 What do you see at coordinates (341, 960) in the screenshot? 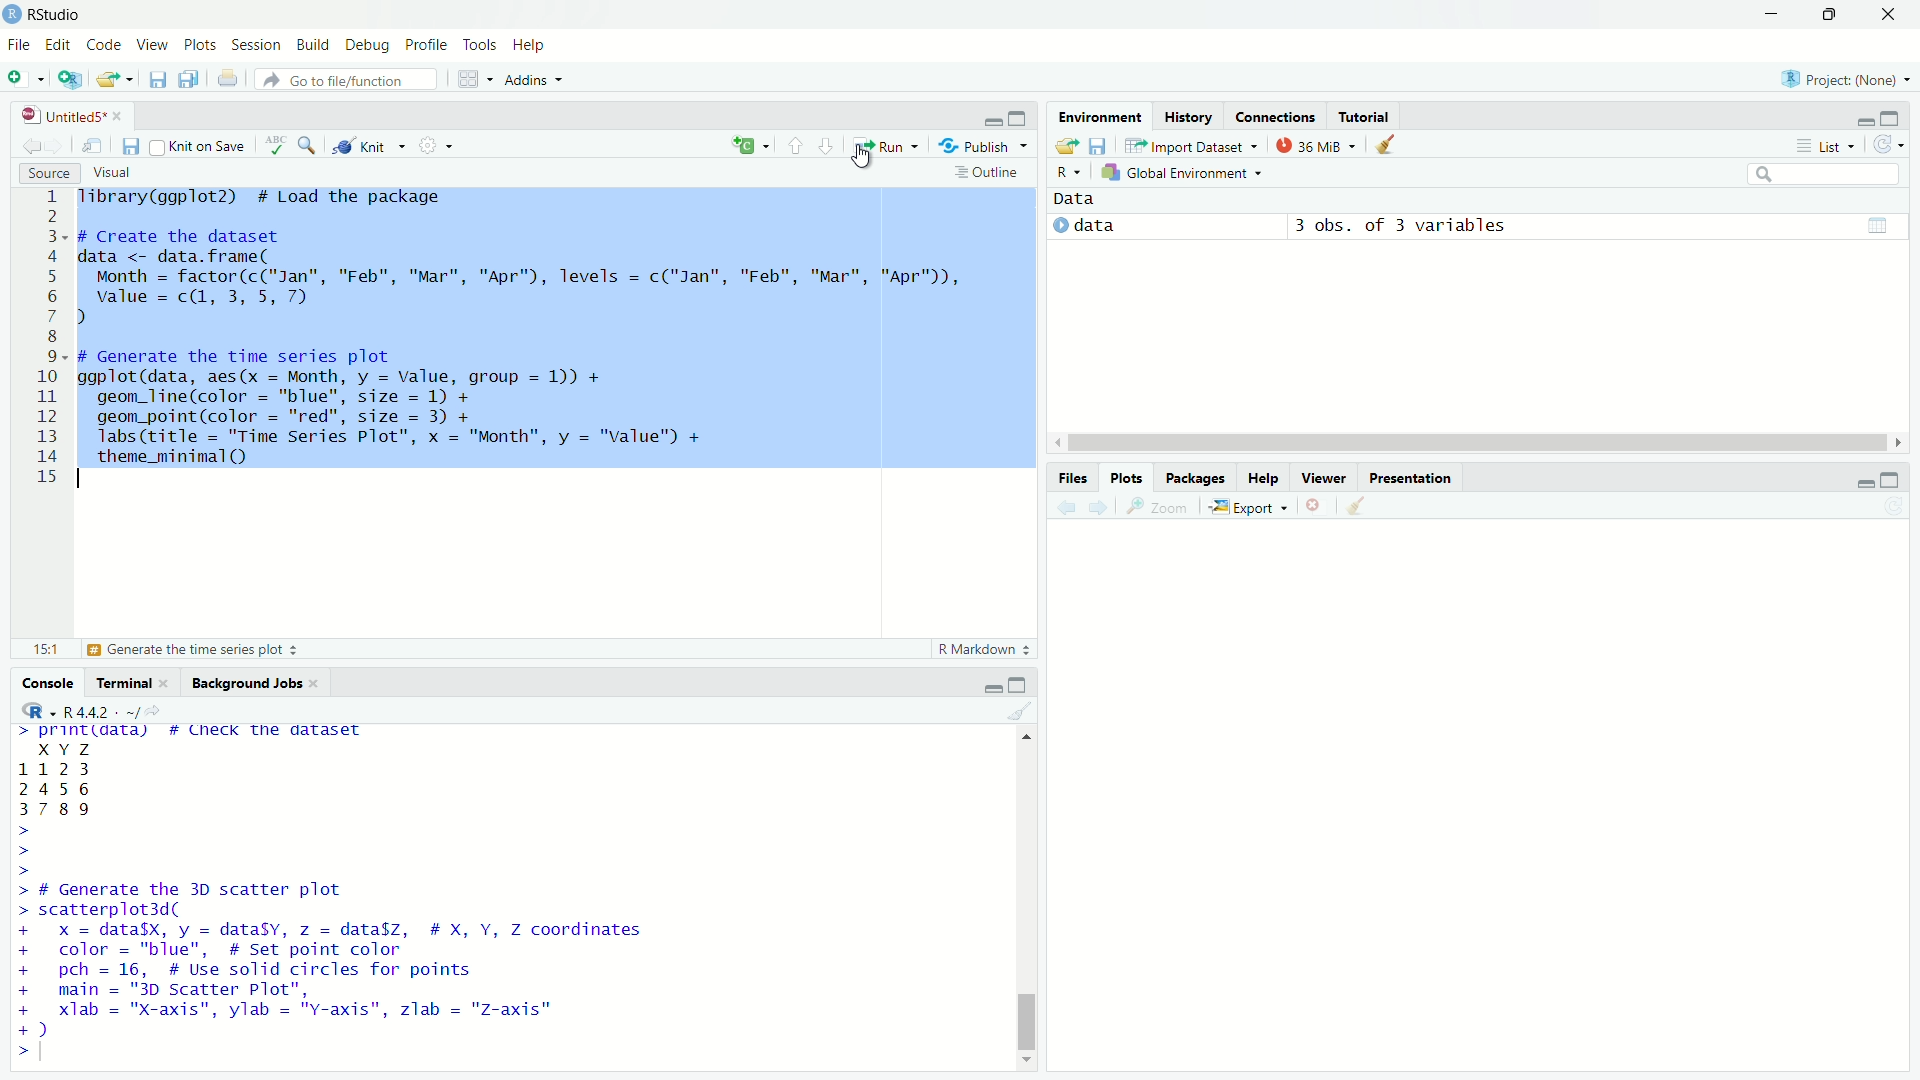
I see `code to generate the 3d scatter plot` at bounding box center [341, 960].